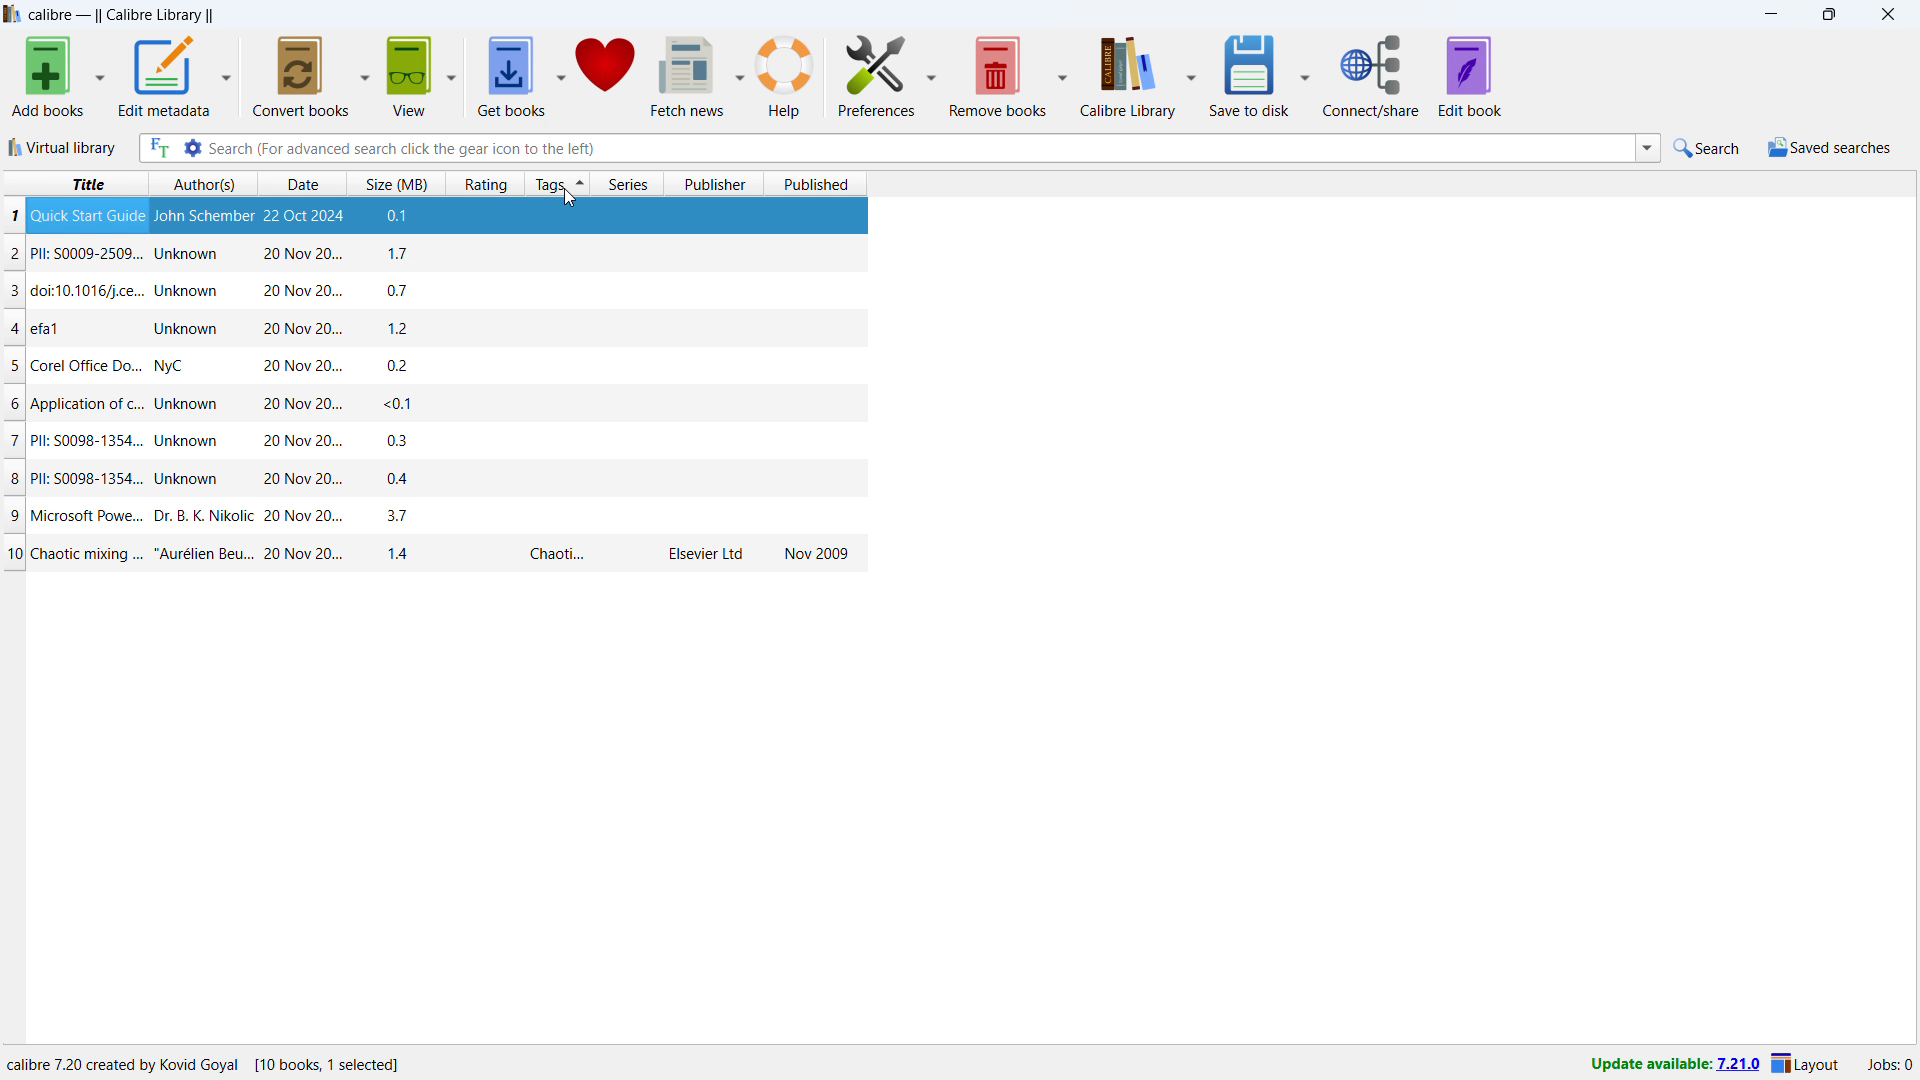  I want to click on close, so click(1889, 13).